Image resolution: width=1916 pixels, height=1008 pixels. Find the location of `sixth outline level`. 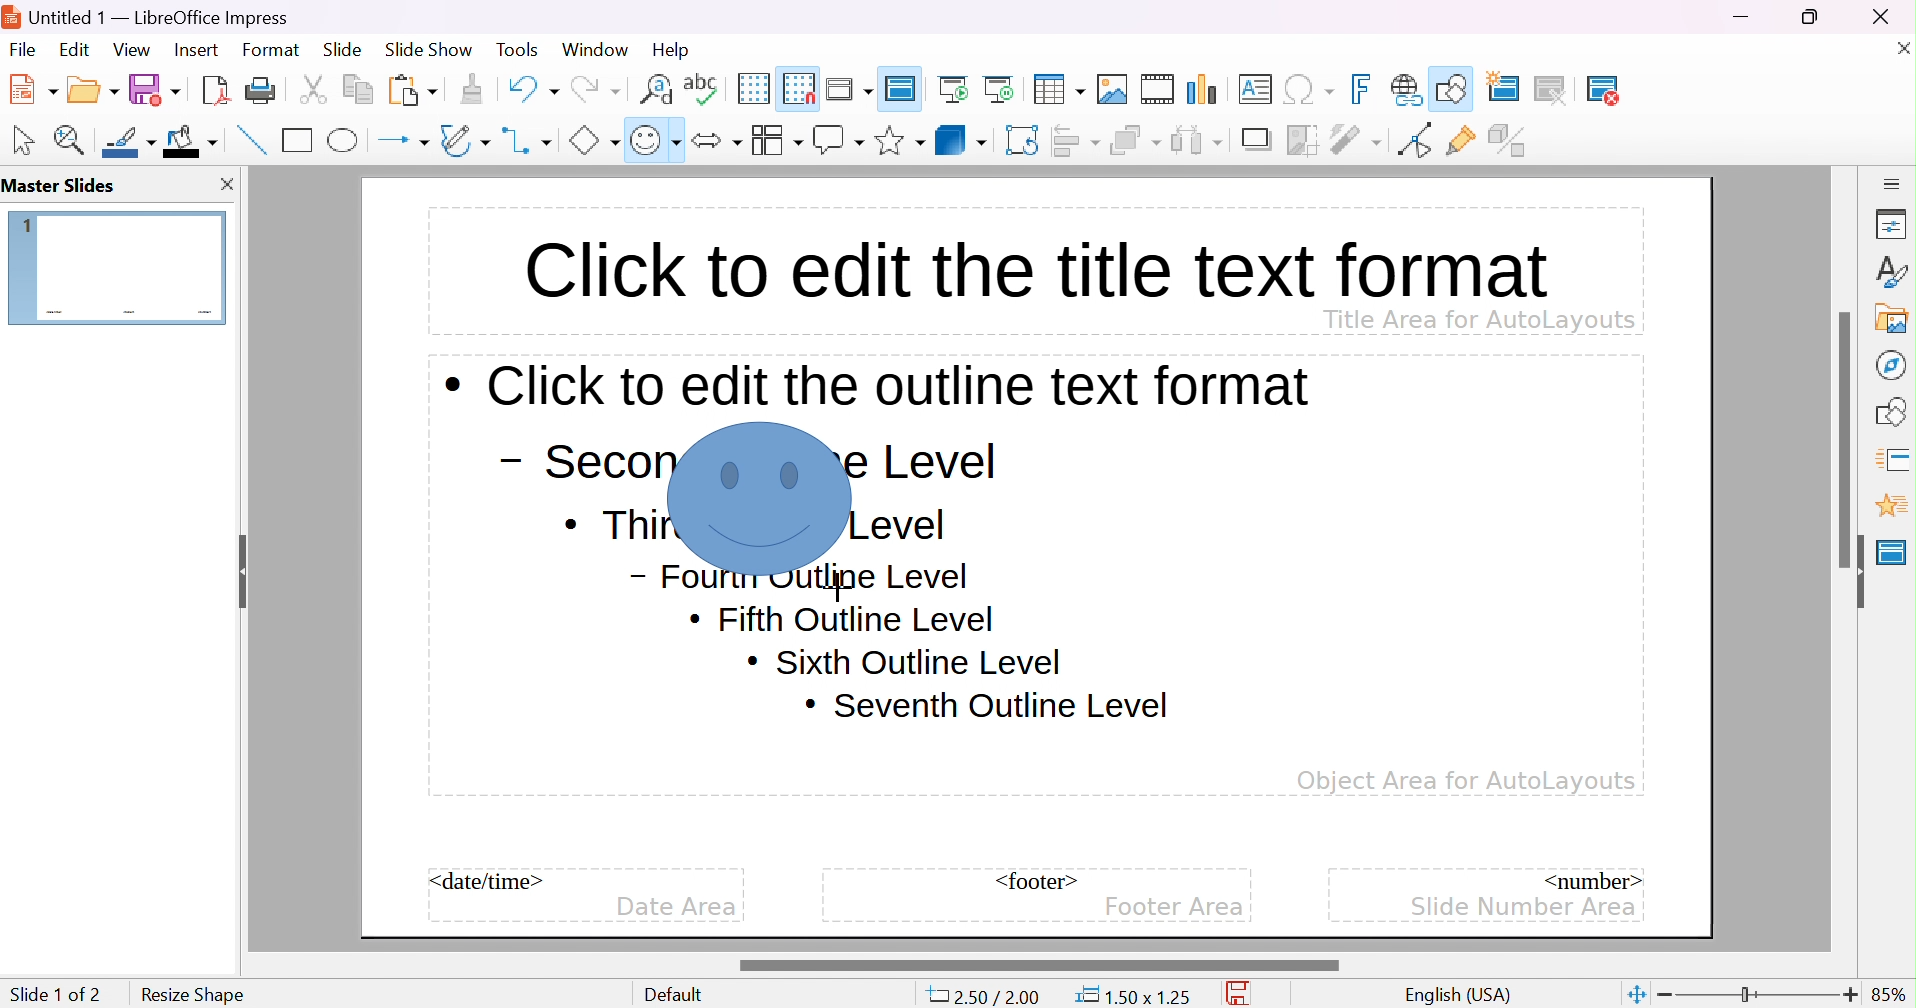

sixth outline level is located at coordinates (904, 661).